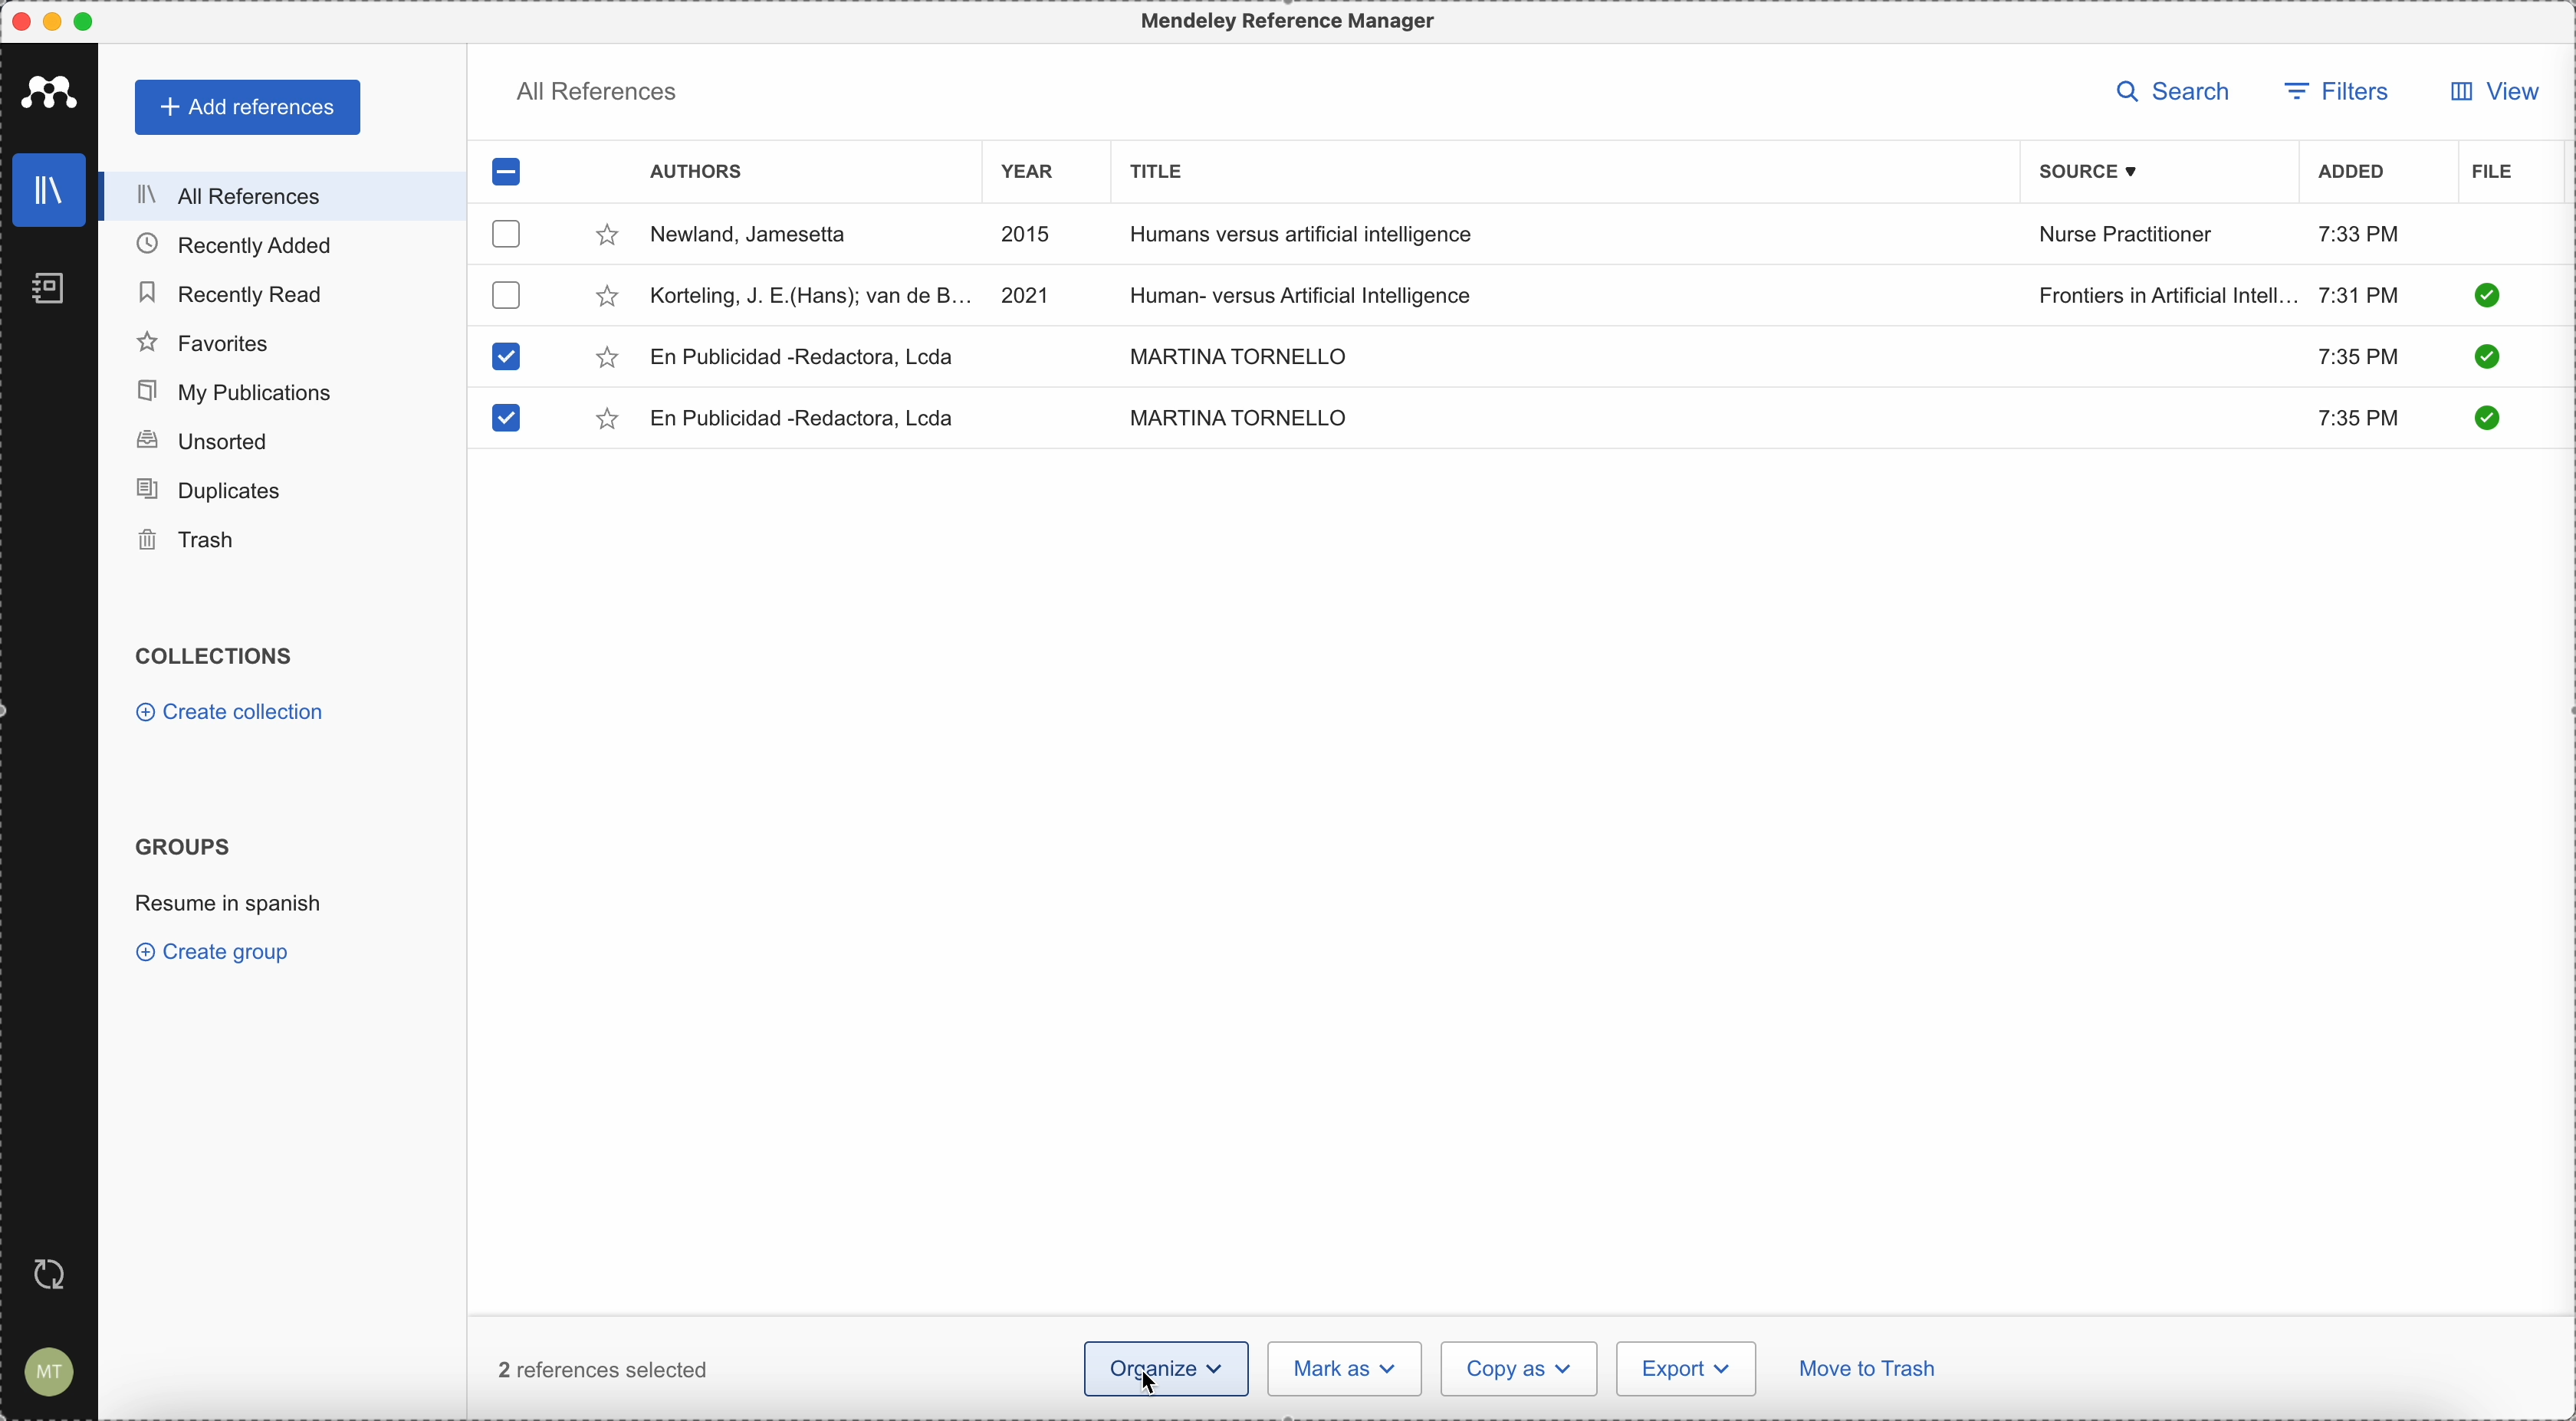 The width and height of the screenshot is (2576, 1421). Describe the element at coordinates (1686, 1368) in the screenshot. I see `export` at that location.